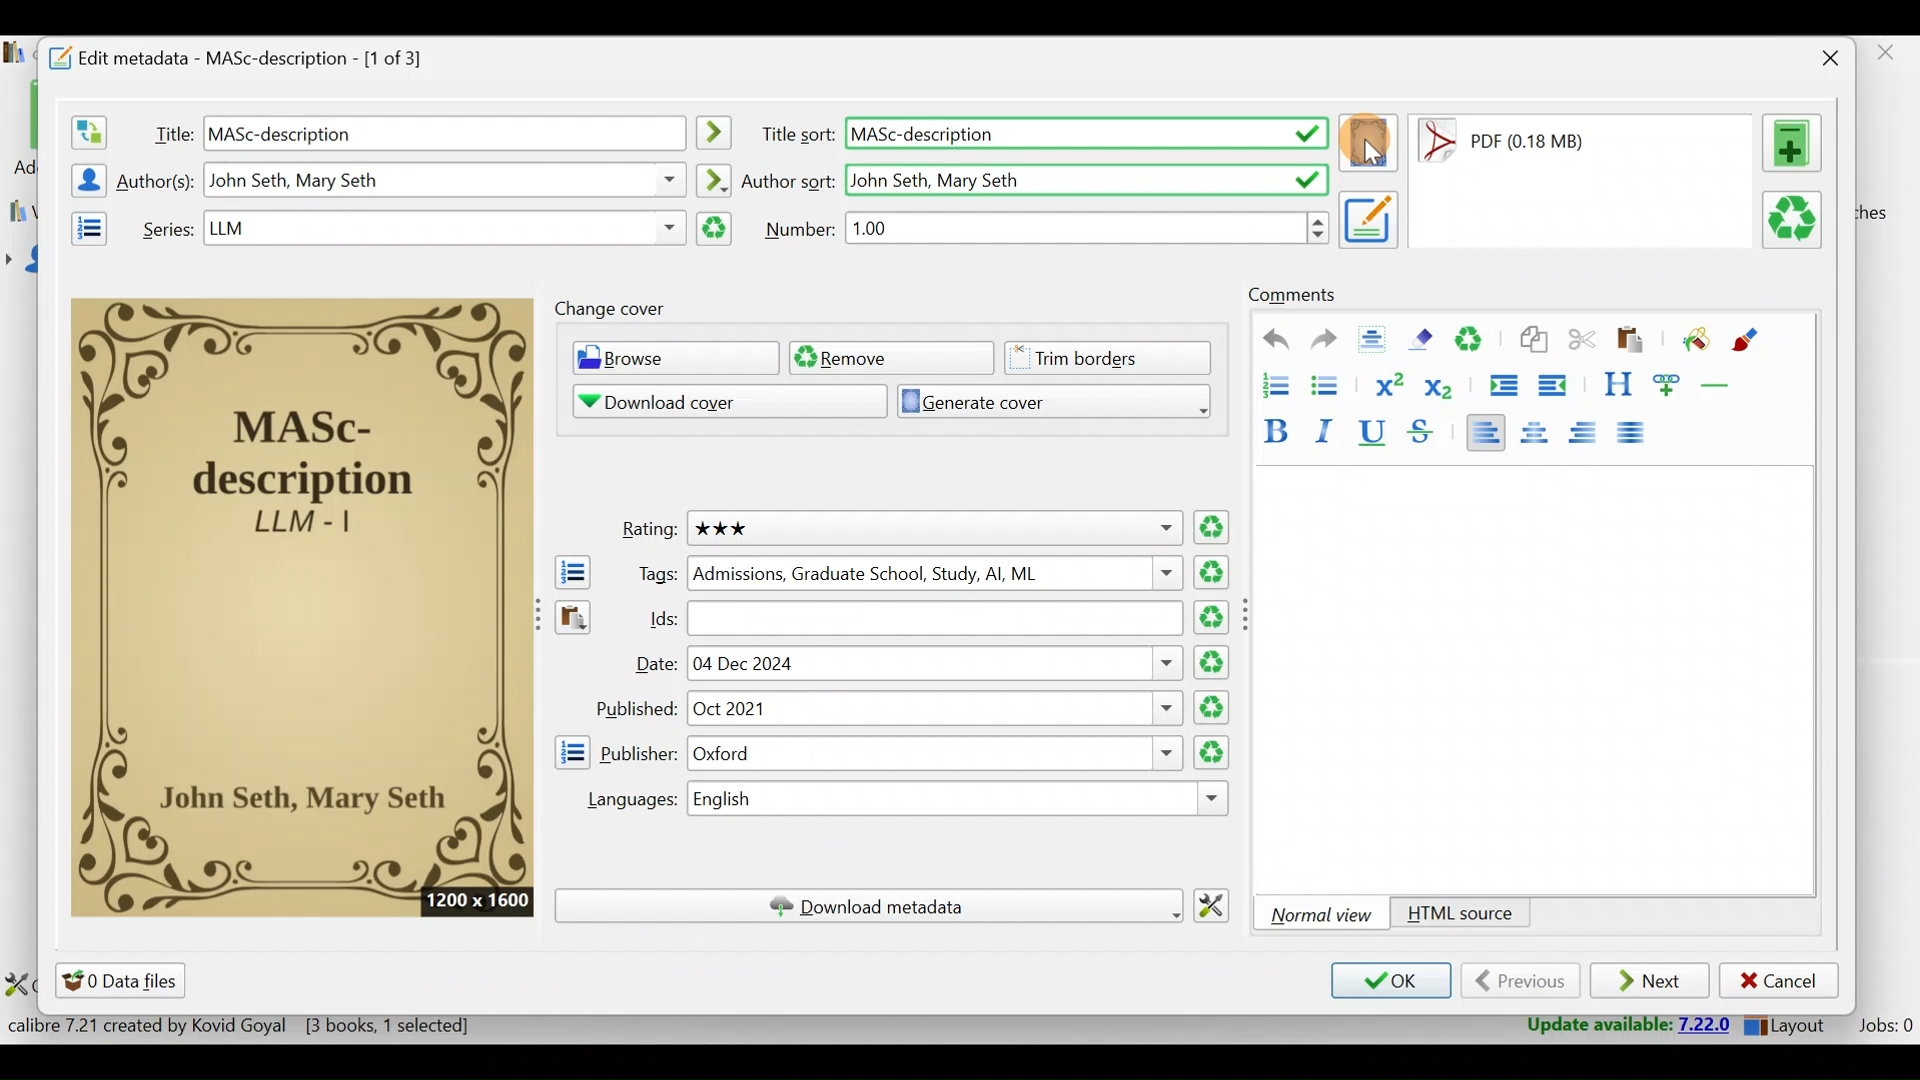  What do you see at coordinates (1089, 227) in the screenshot?
I see `` at bounding box center [1089, 227].